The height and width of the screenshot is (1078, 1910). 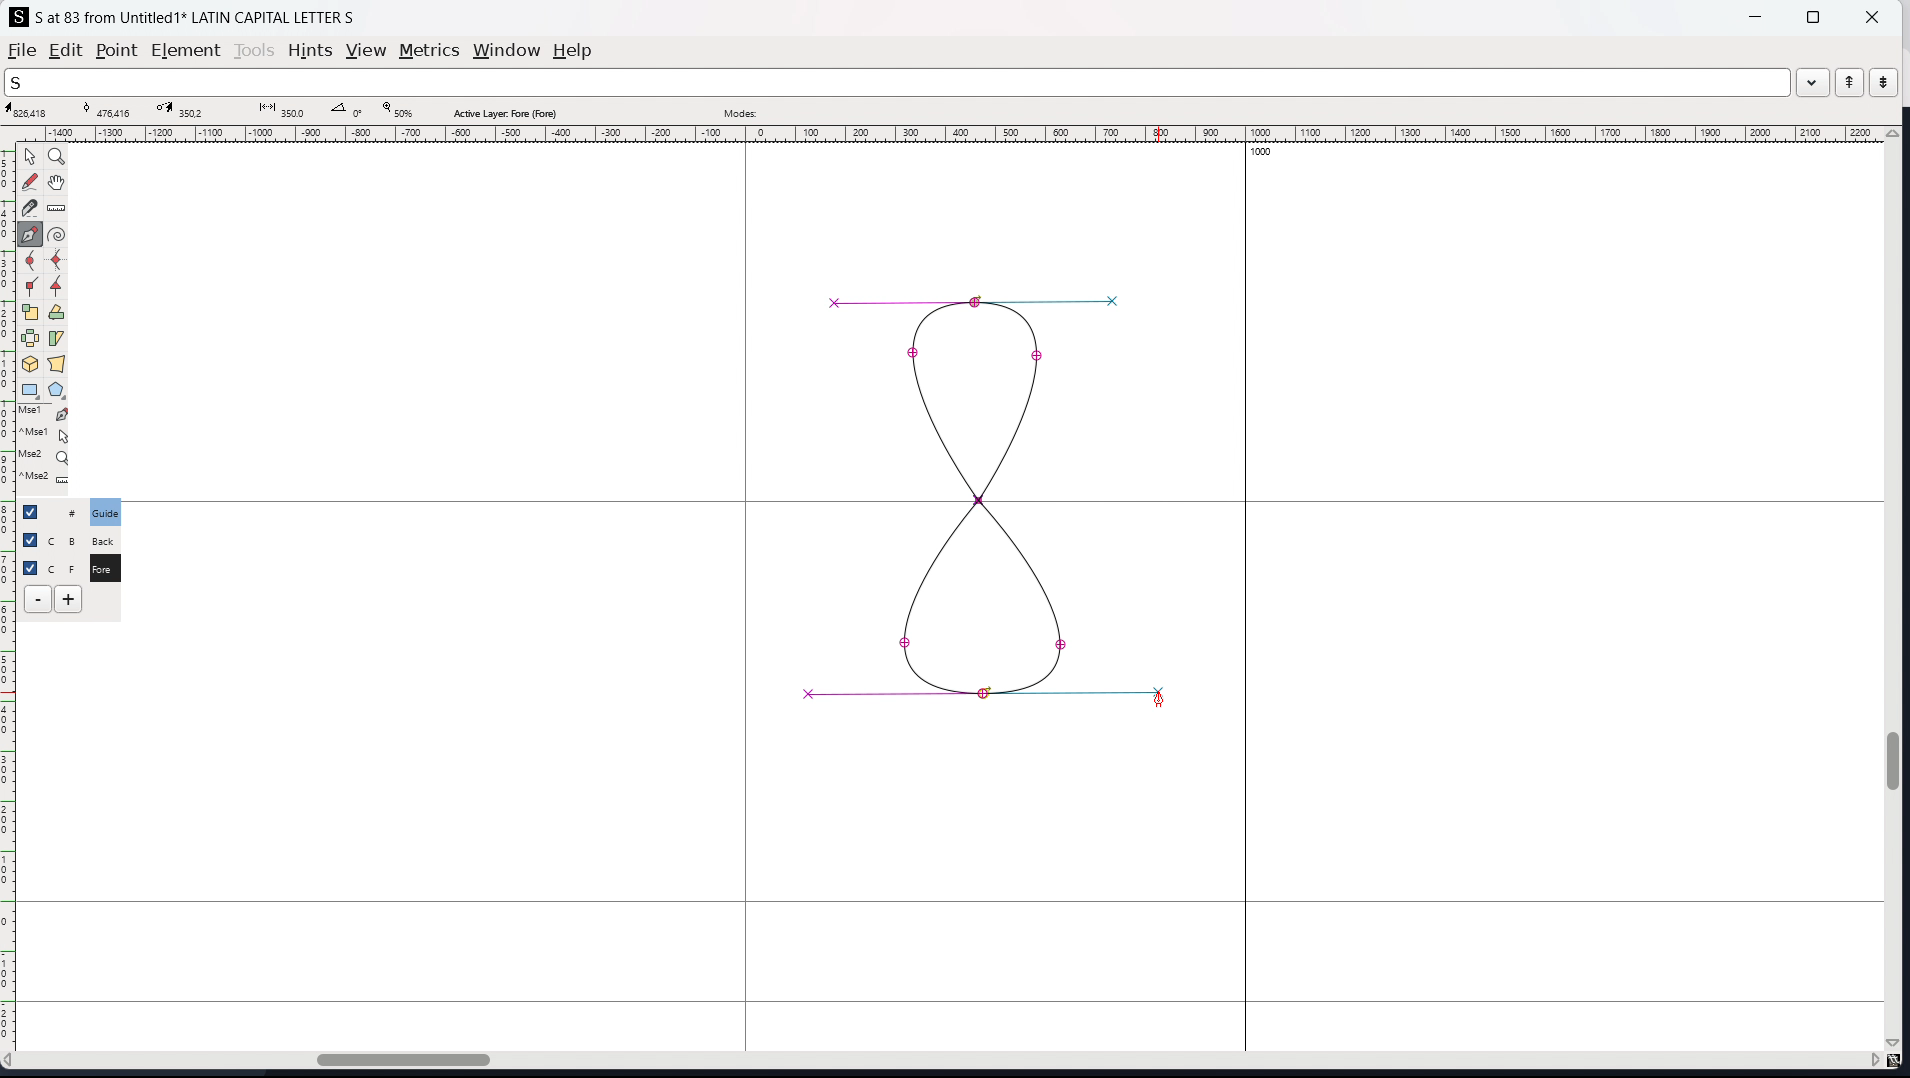 What do you see at coordinates (33, 111) in the screenshot?
I see `cursor coordinate` at bounding box center [33, 111].